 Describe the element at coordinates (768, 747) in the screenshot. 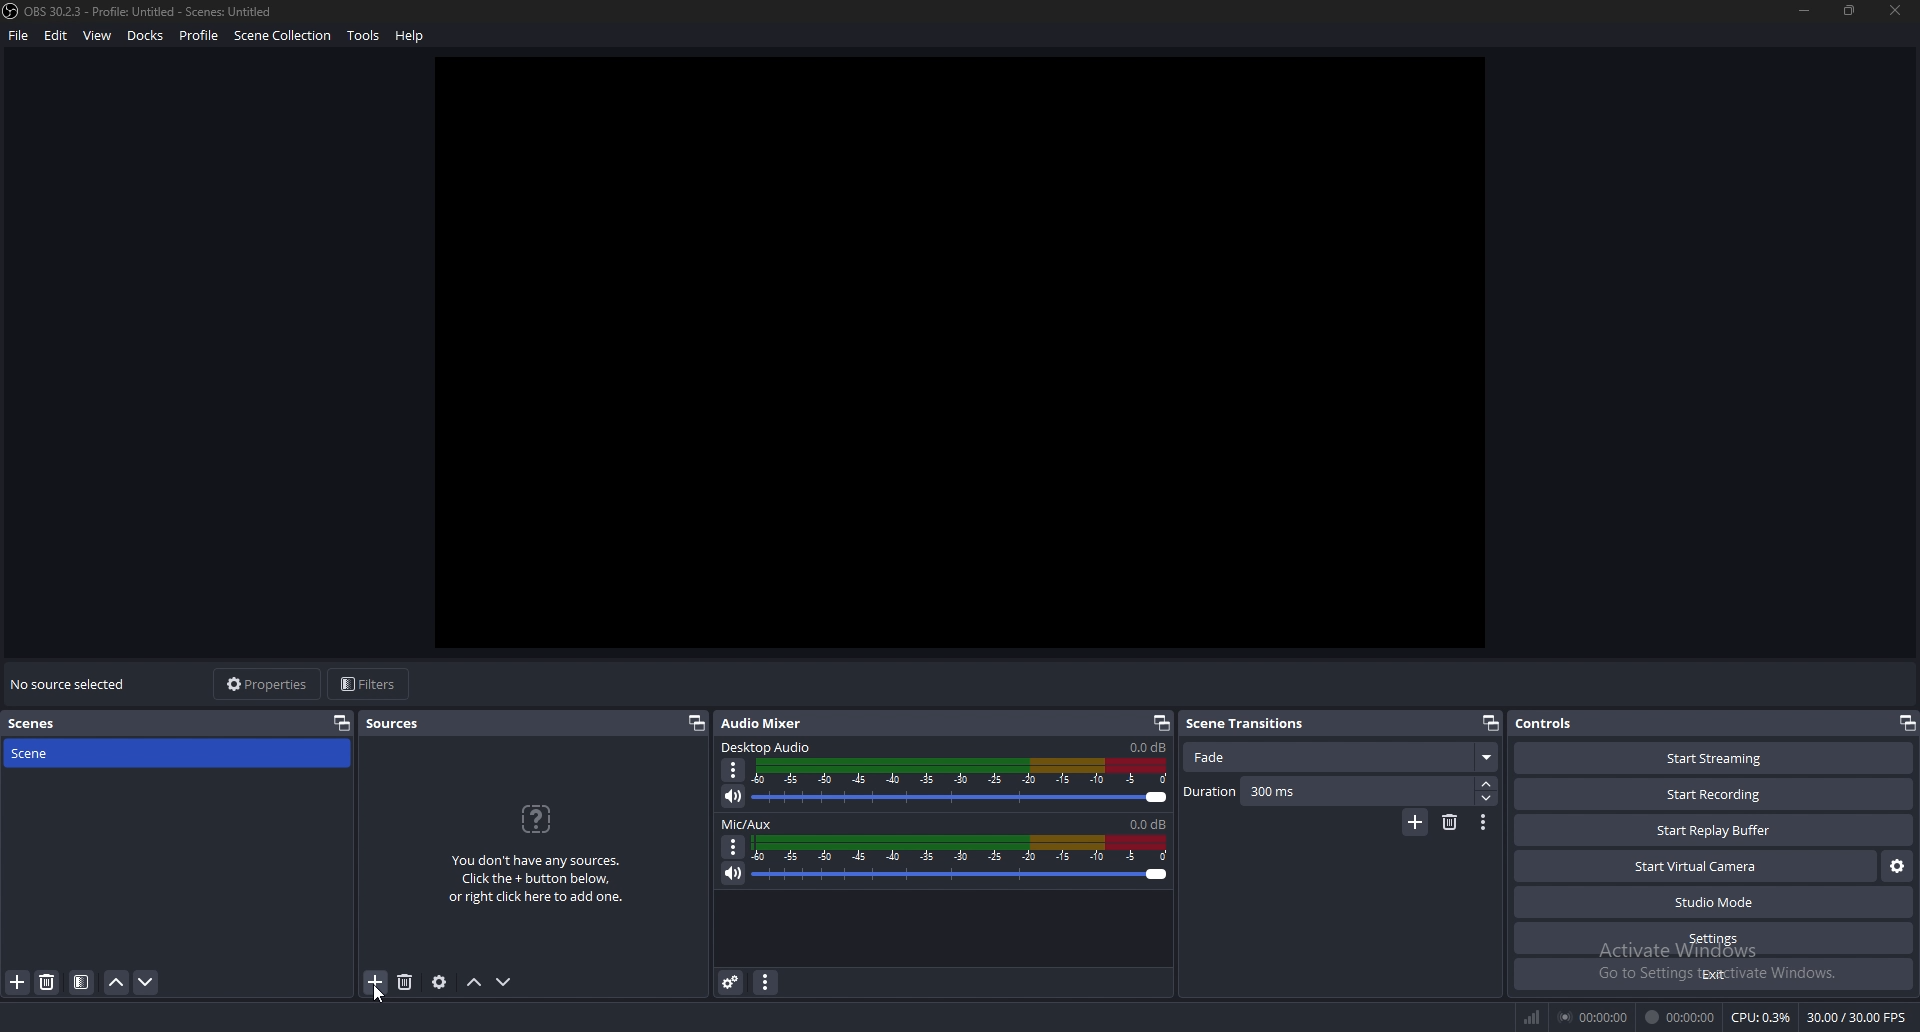

I see `desktop audio` at that location.